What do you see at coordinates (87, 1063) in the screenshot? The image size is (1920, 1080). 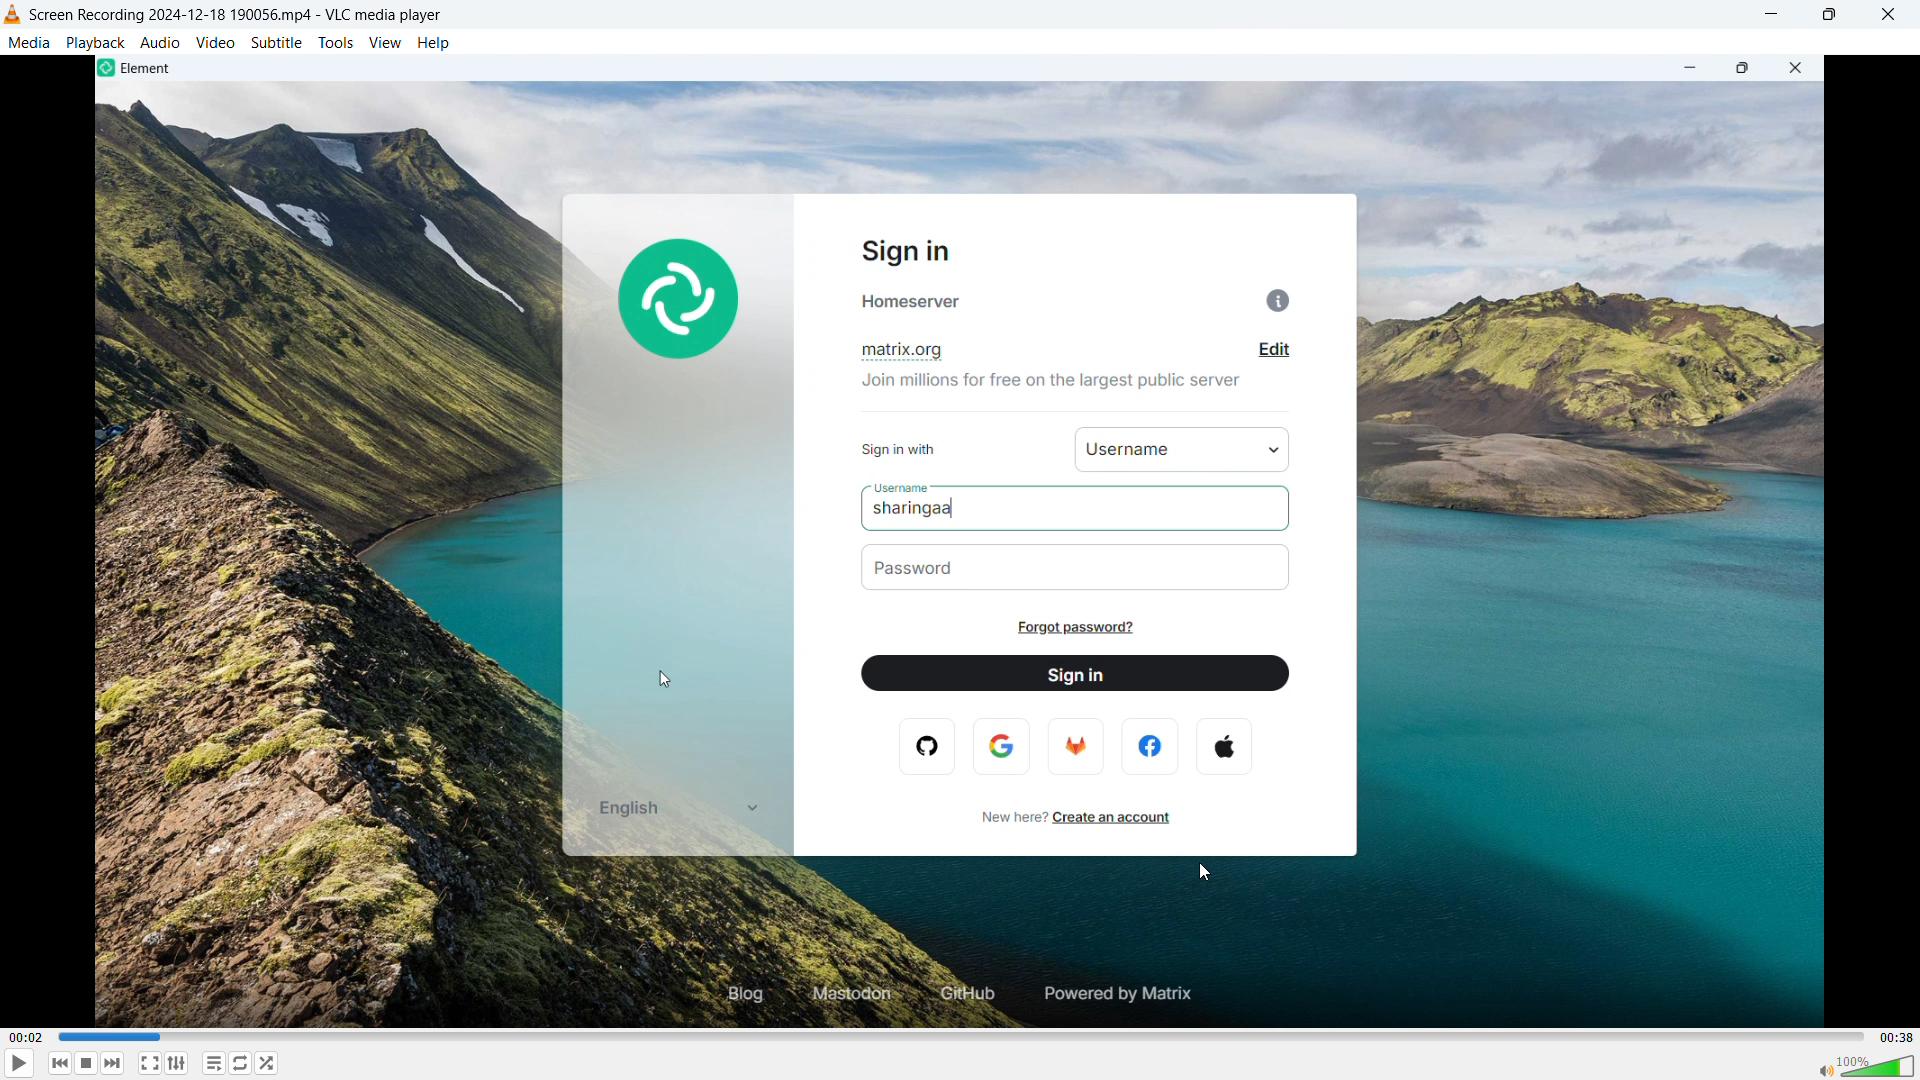 I see `Forward or next media ` at bounding box center [87, 1063].